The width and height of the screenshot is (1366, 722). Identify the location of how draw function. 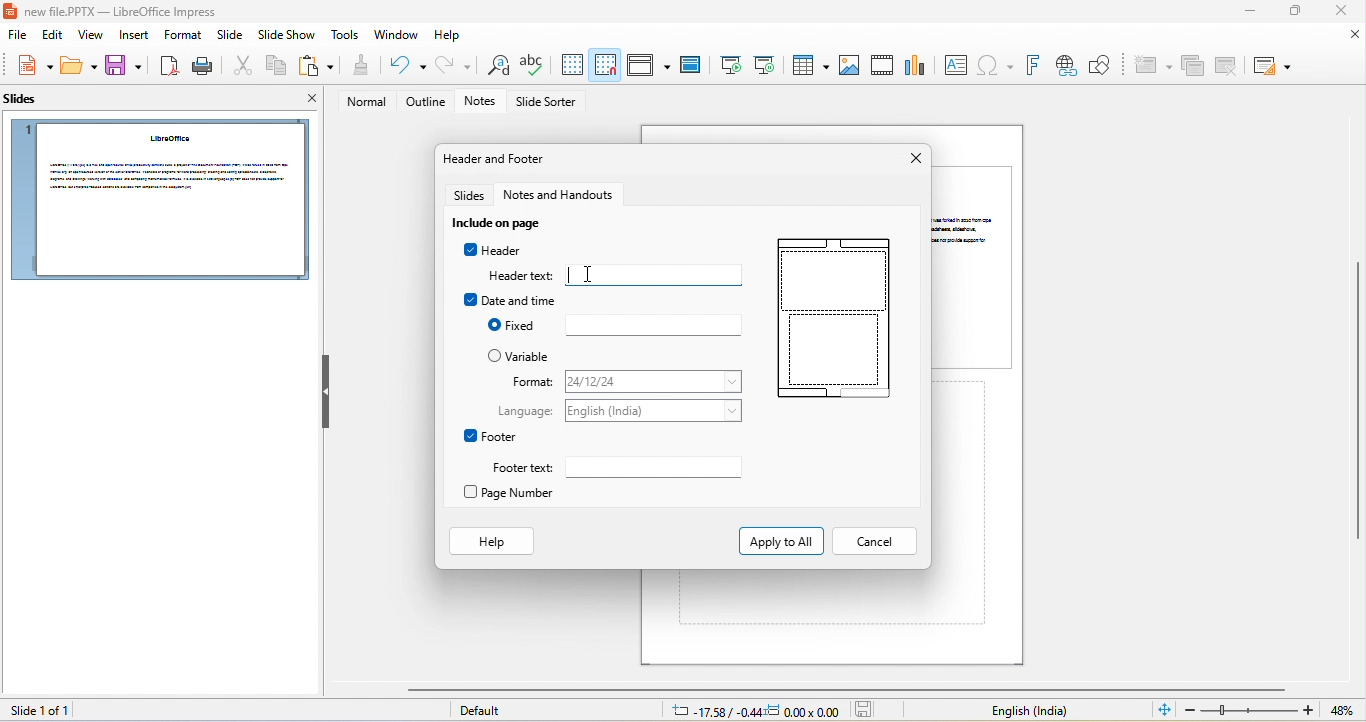
(1101, 66).